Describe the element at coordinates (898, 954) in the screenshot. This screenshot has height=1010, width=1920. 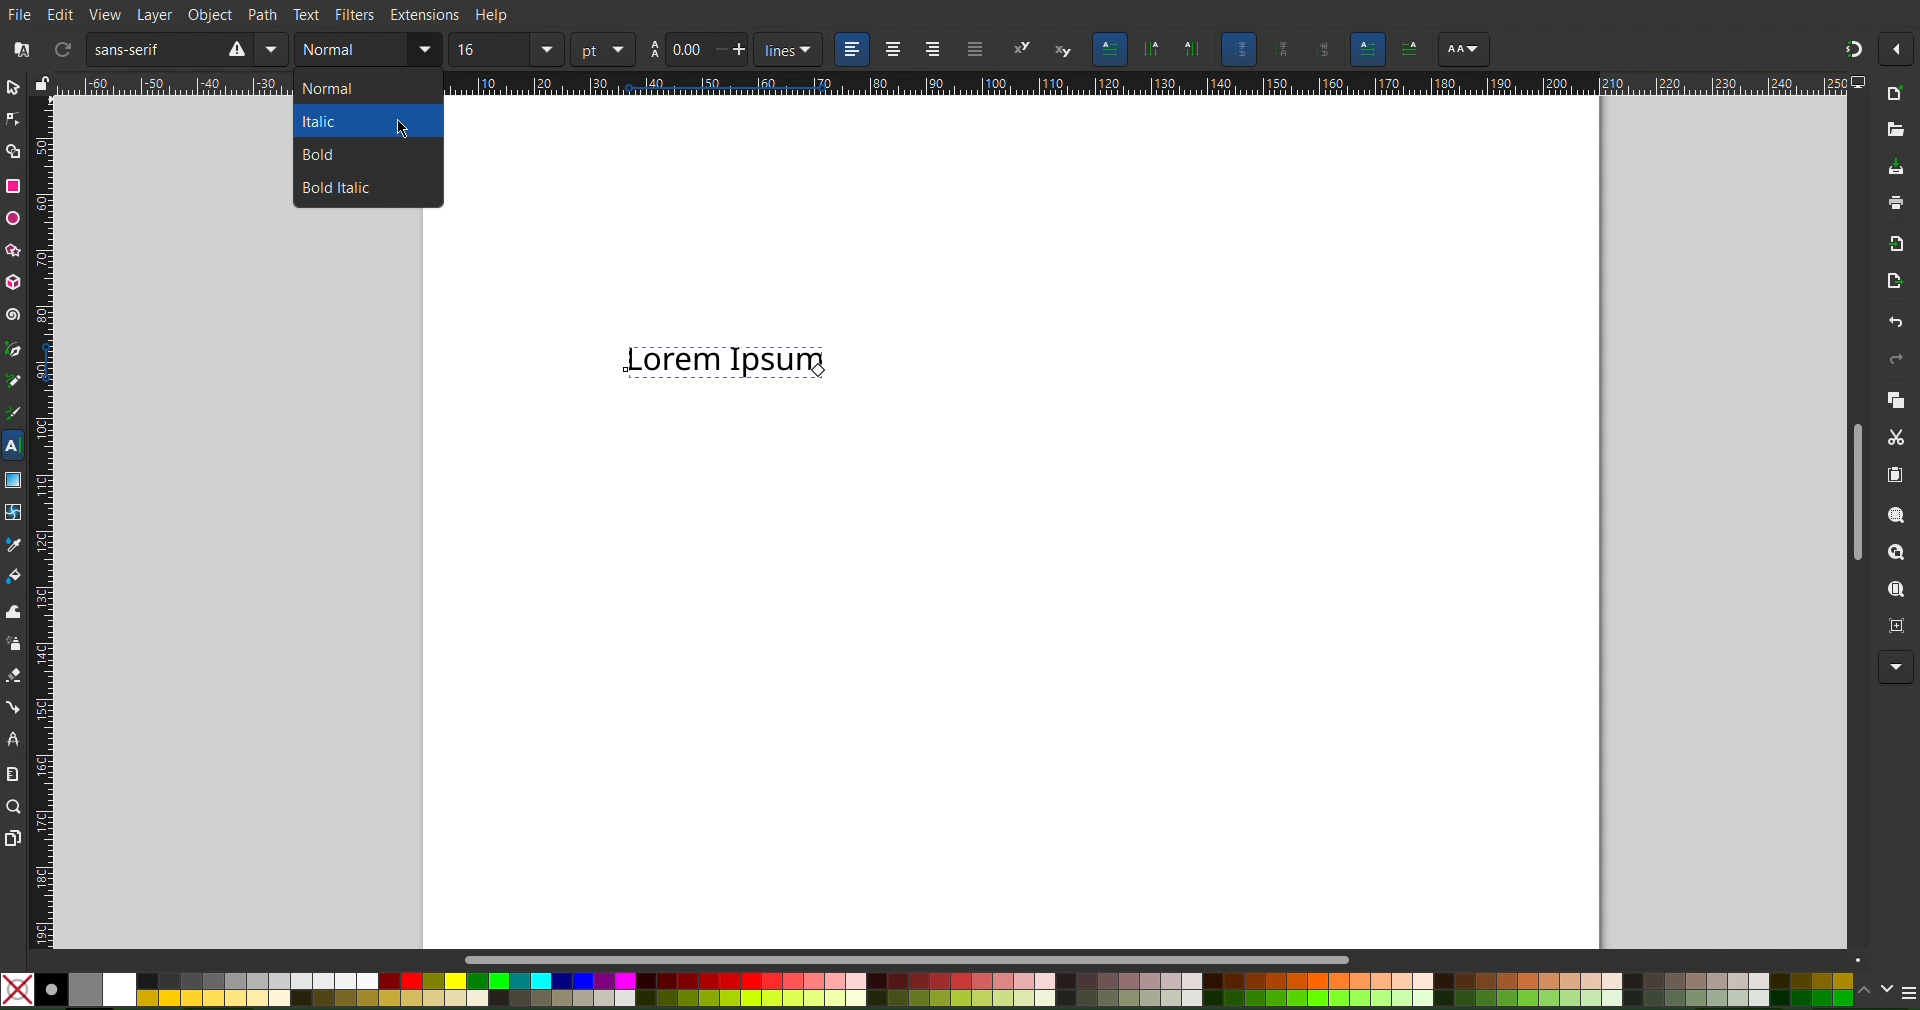
I see `Scroll bar` at that location.